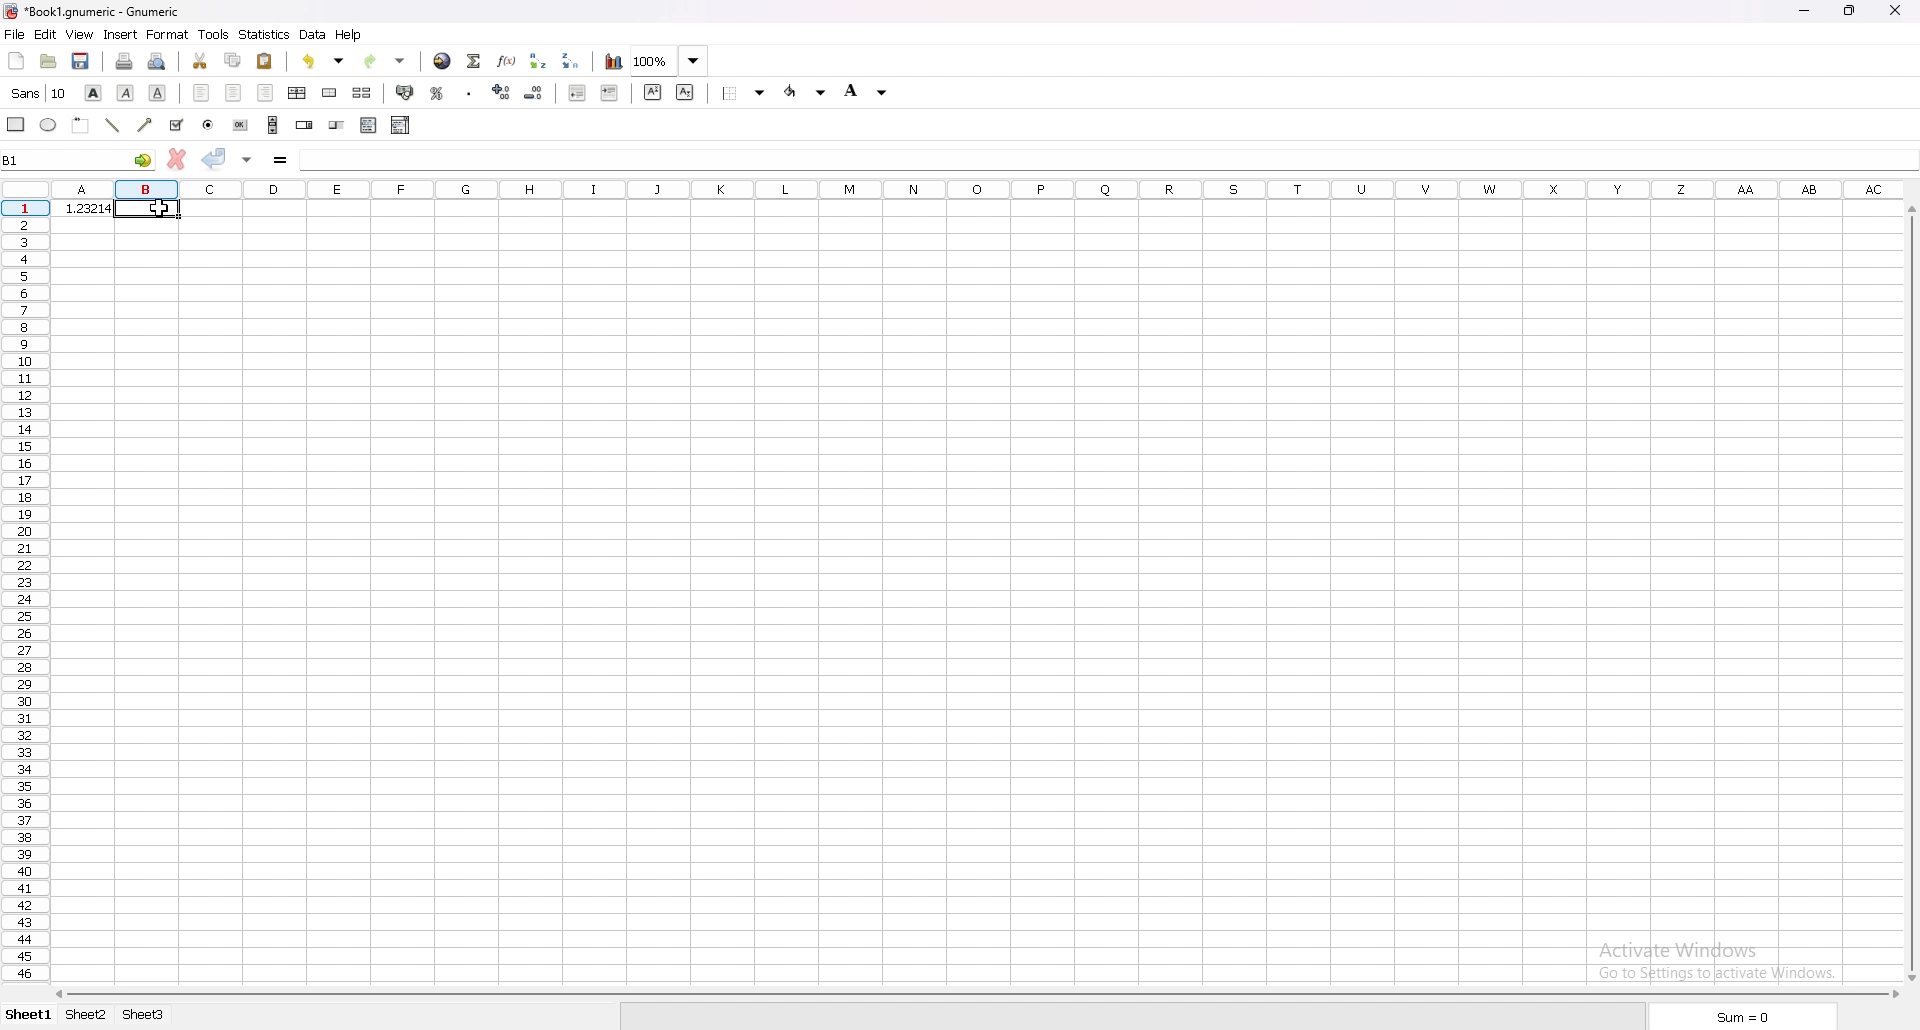 This screenshot has width=1920, height=1030. I want to click on function, so click(507, 60).